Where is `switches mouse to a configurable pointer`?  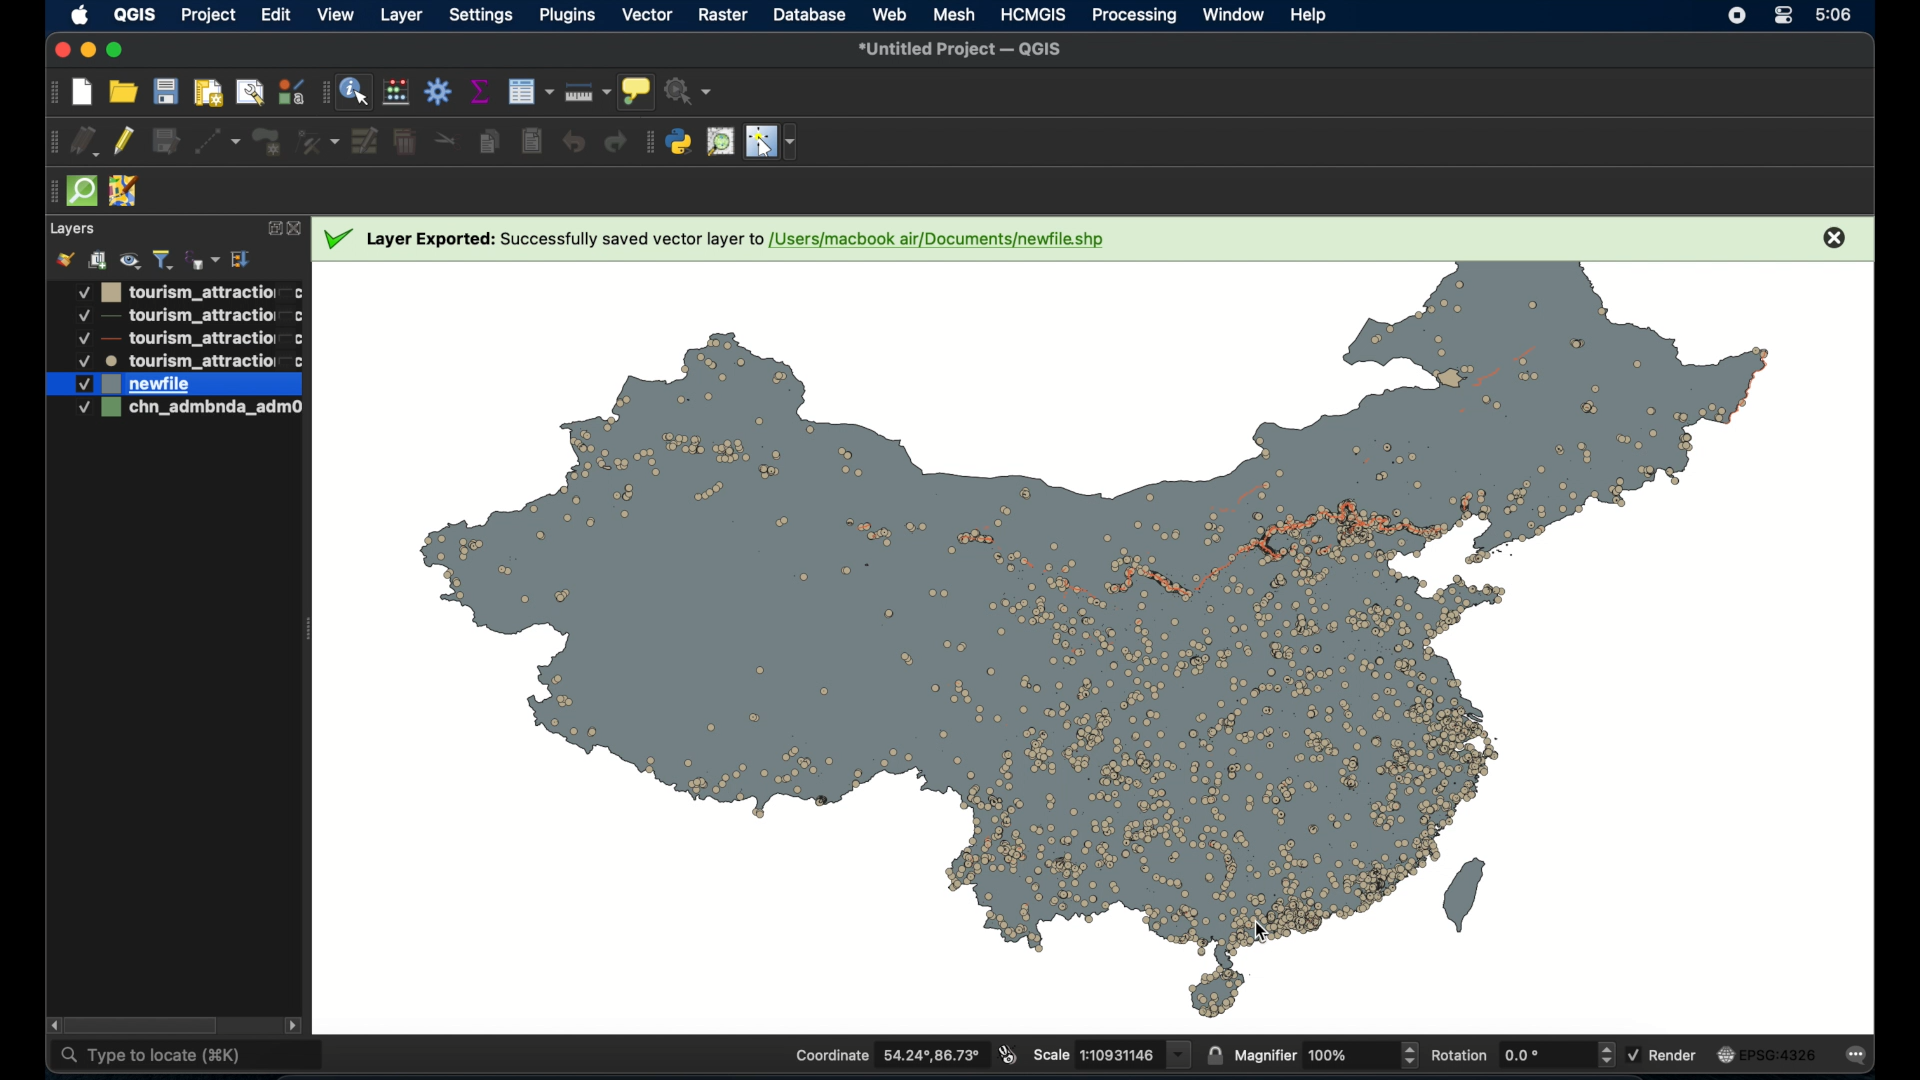 switches mouse to a configurable pointer is located at coordinates (775, 142).